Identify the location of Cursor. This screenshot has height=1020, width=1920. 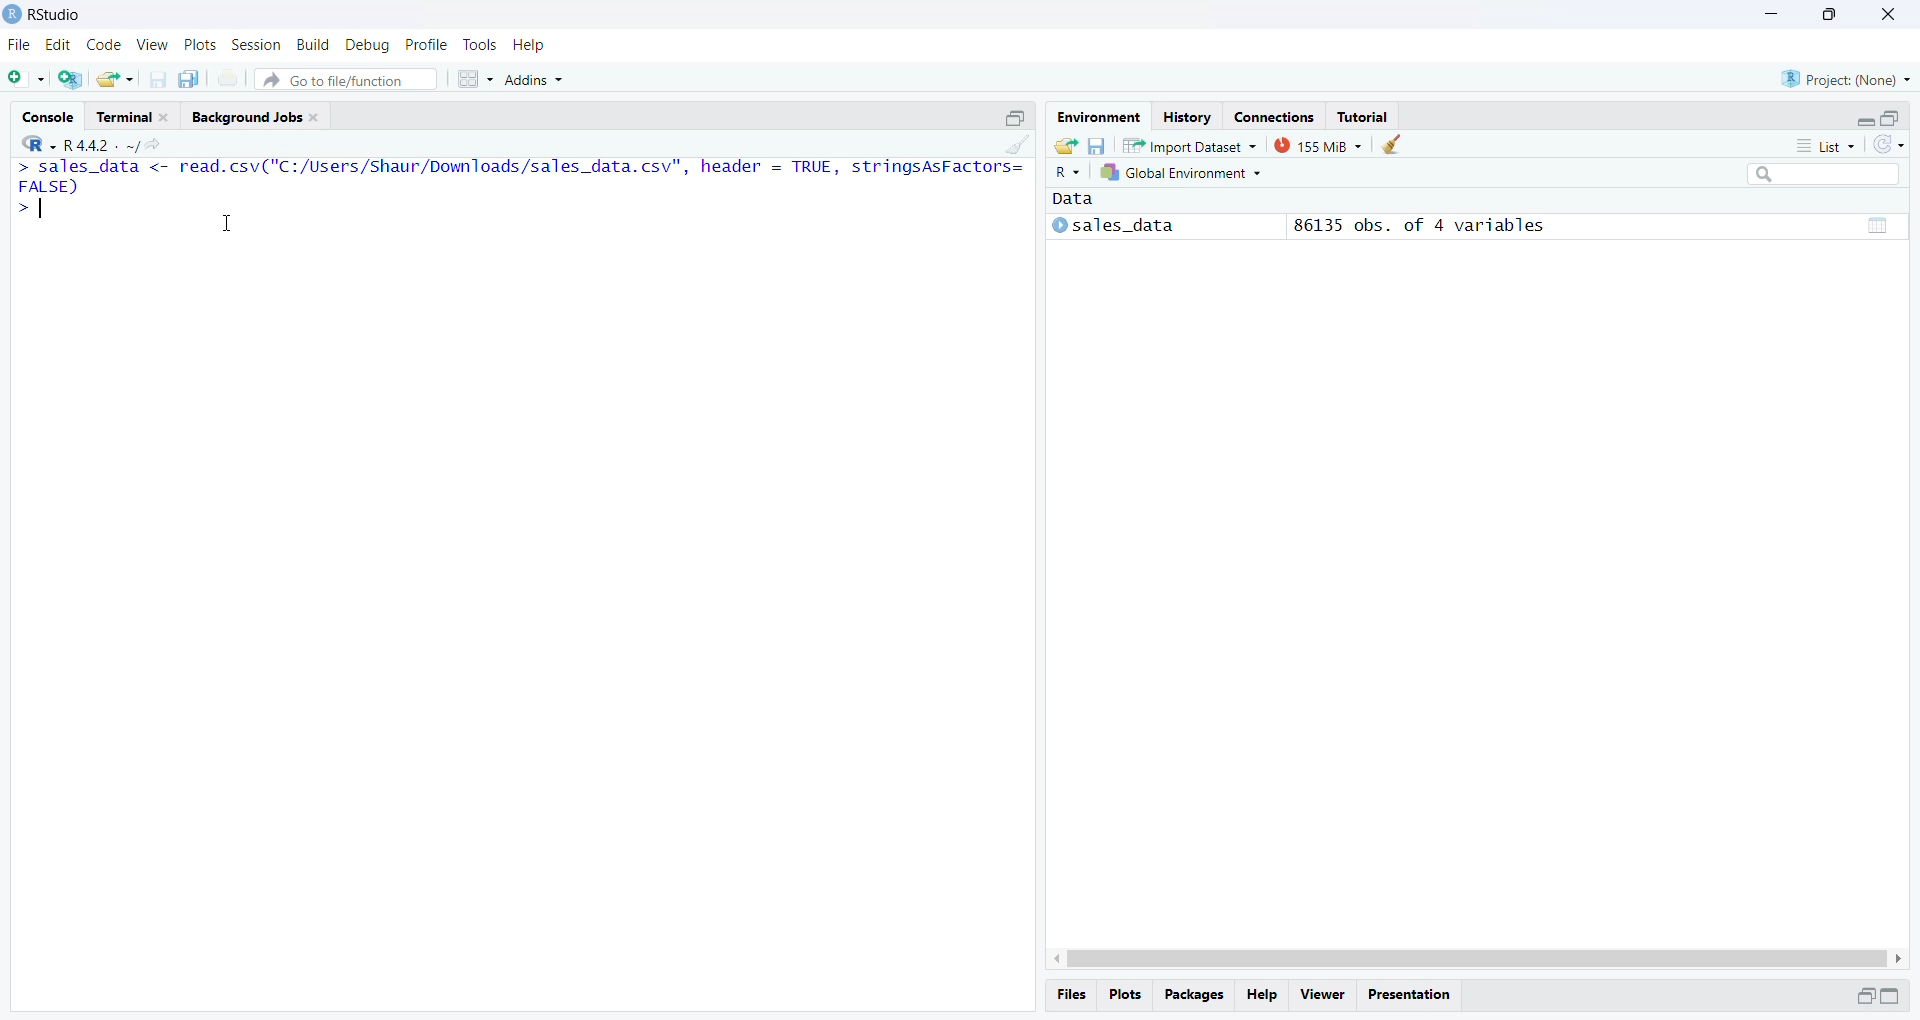
(230, 227).